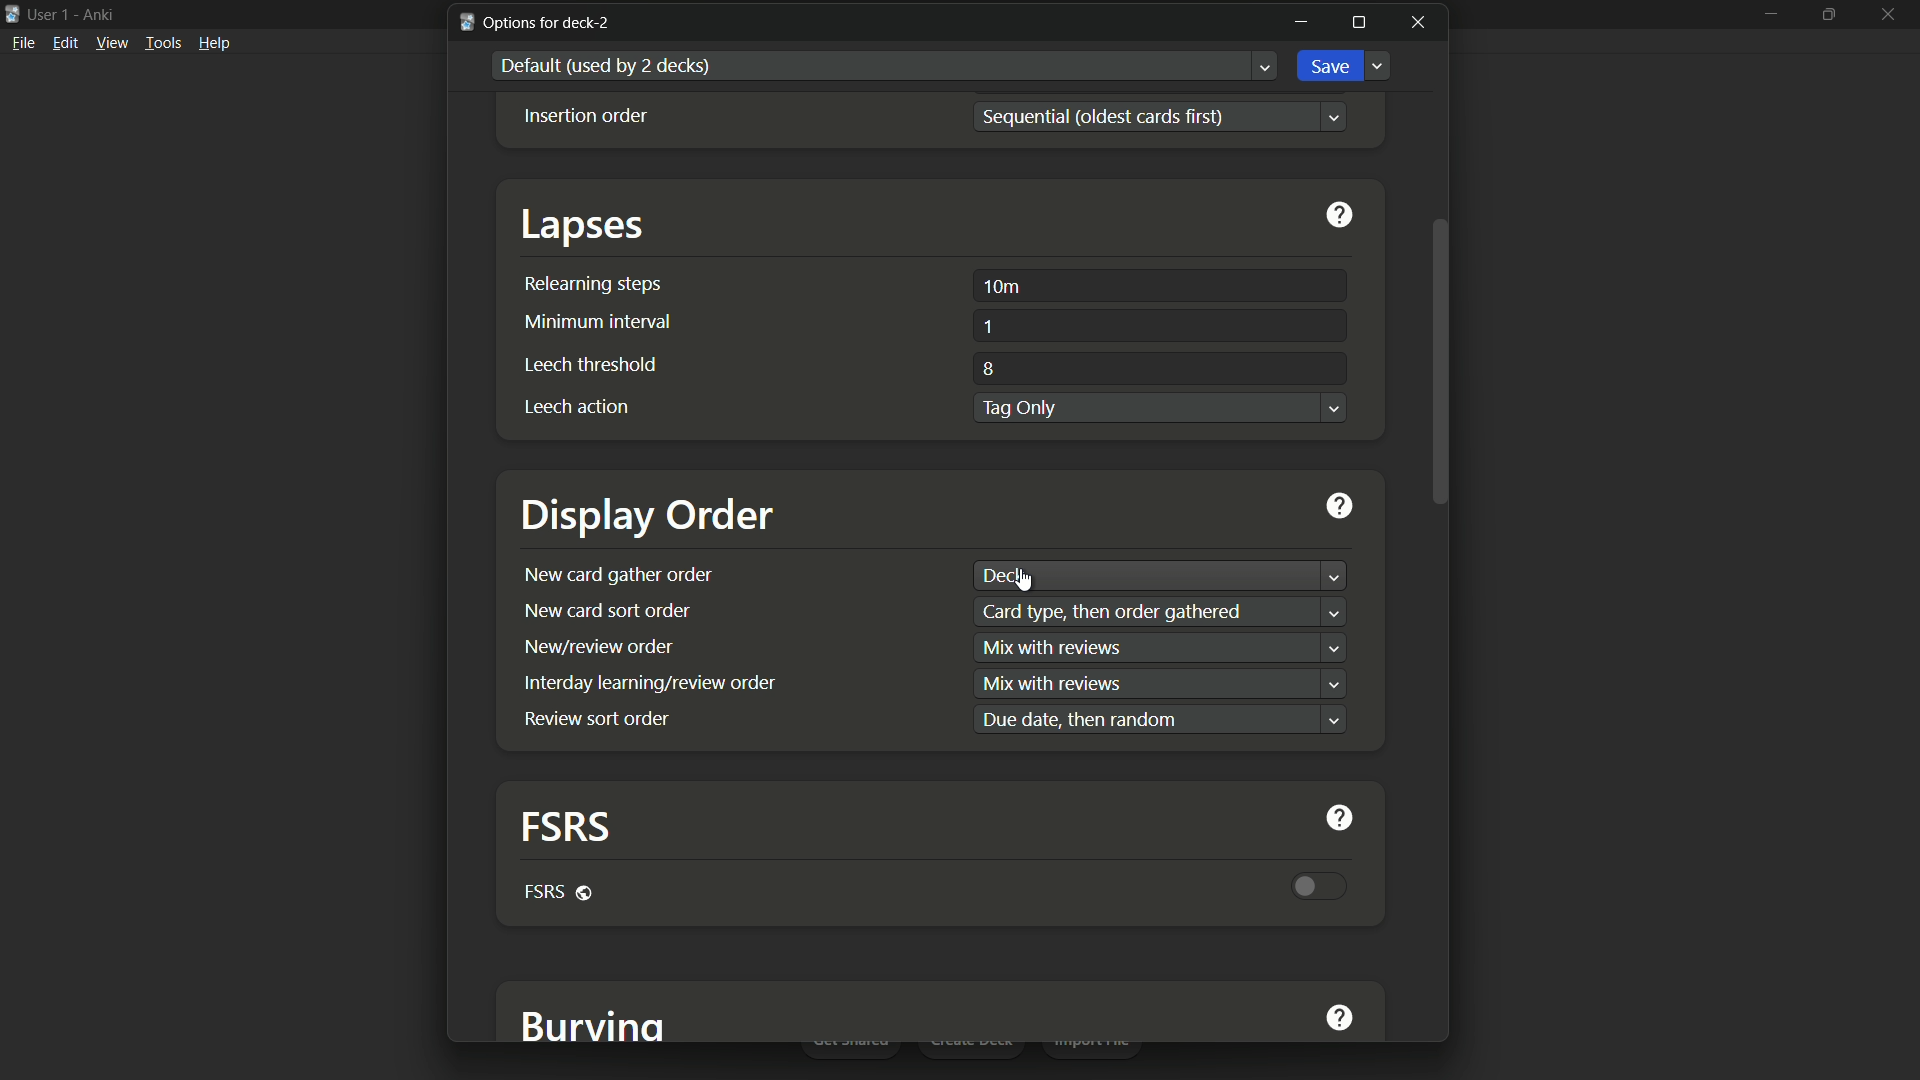  Describe the element at coordinates (1342, 504) in the screenshot. I see `get help` at that location.